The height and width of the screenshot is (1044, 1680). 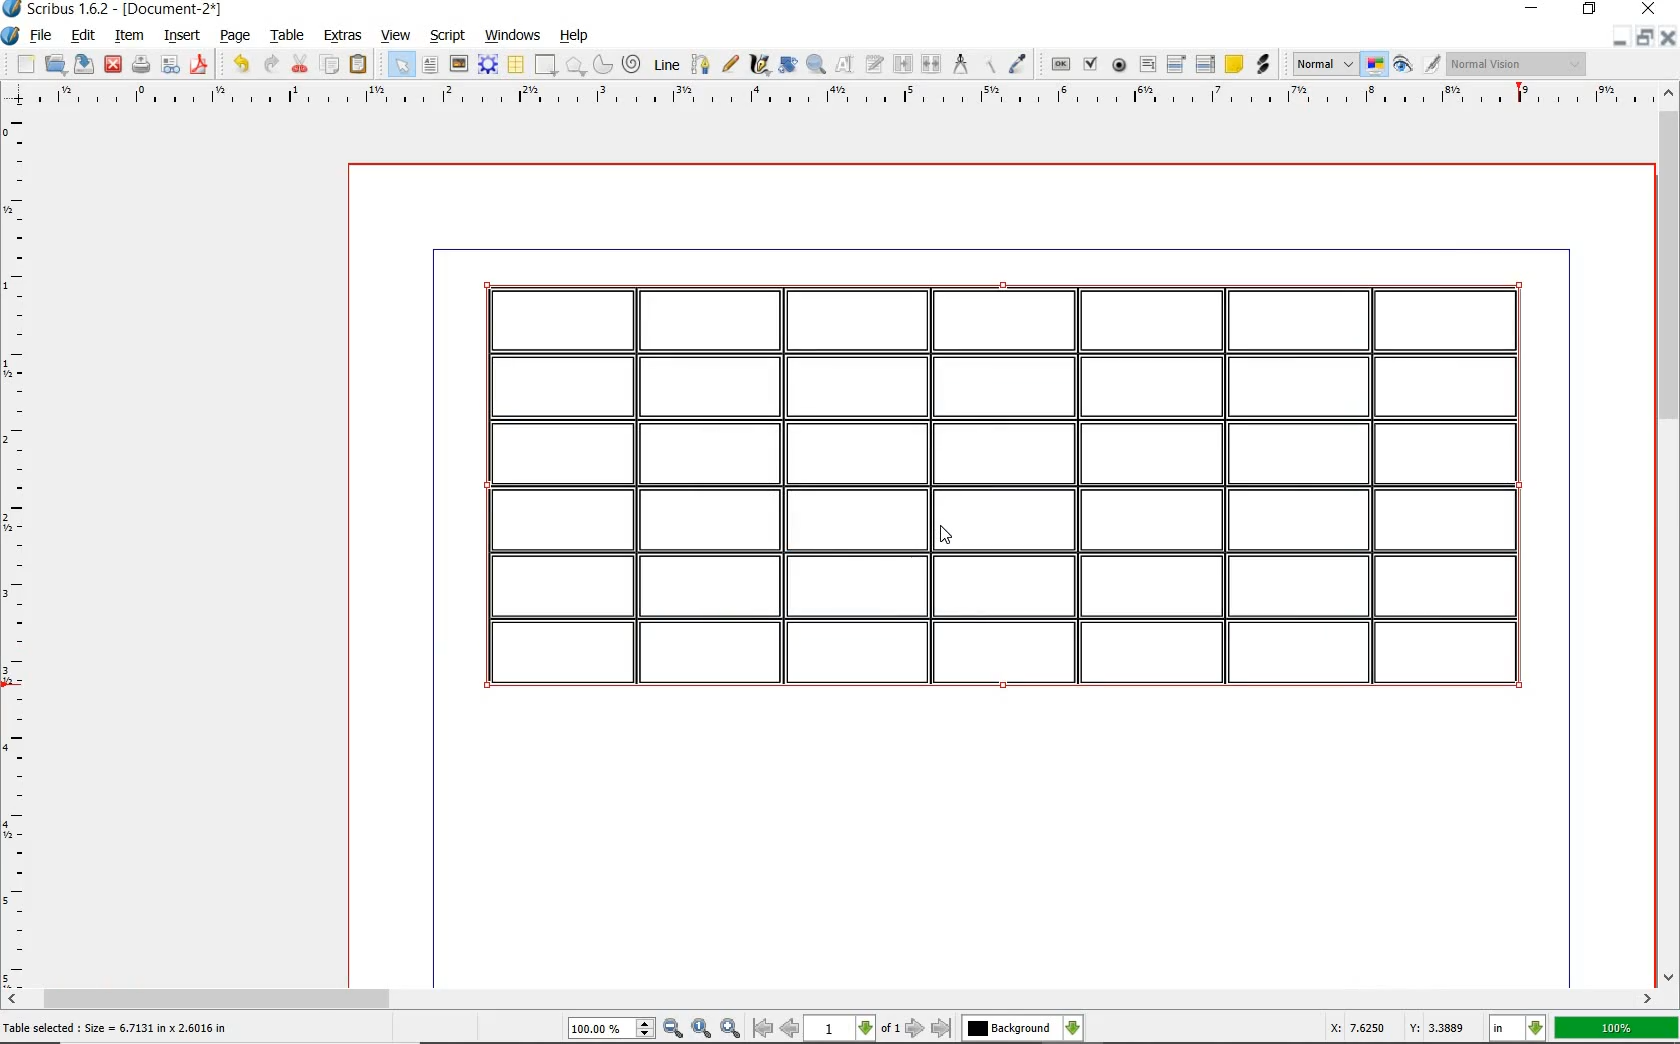 What do you see at coordinates (611, 1029) in the screenshot?
I see `select current zoom level` at bounding box center [611, 1029].